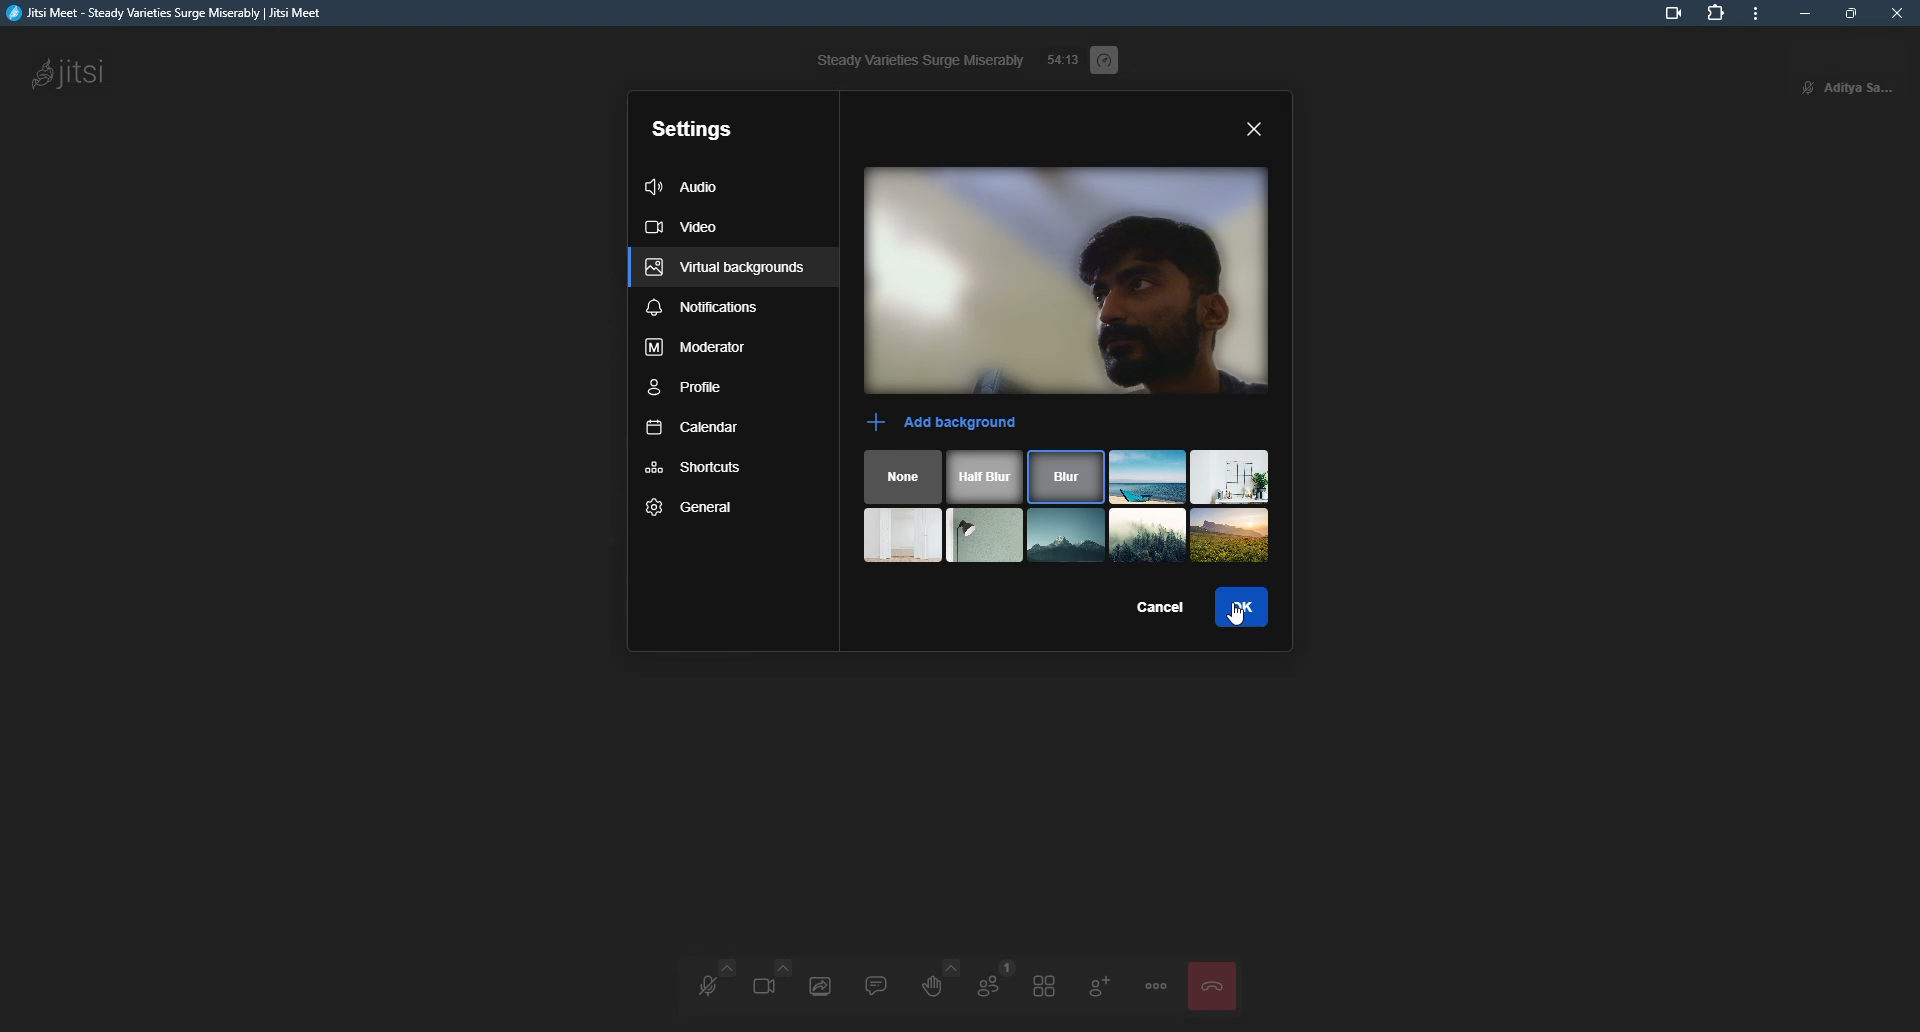 This screenshot has width=1920, height=1032. I want to click on cancel, so click(1154, 602).